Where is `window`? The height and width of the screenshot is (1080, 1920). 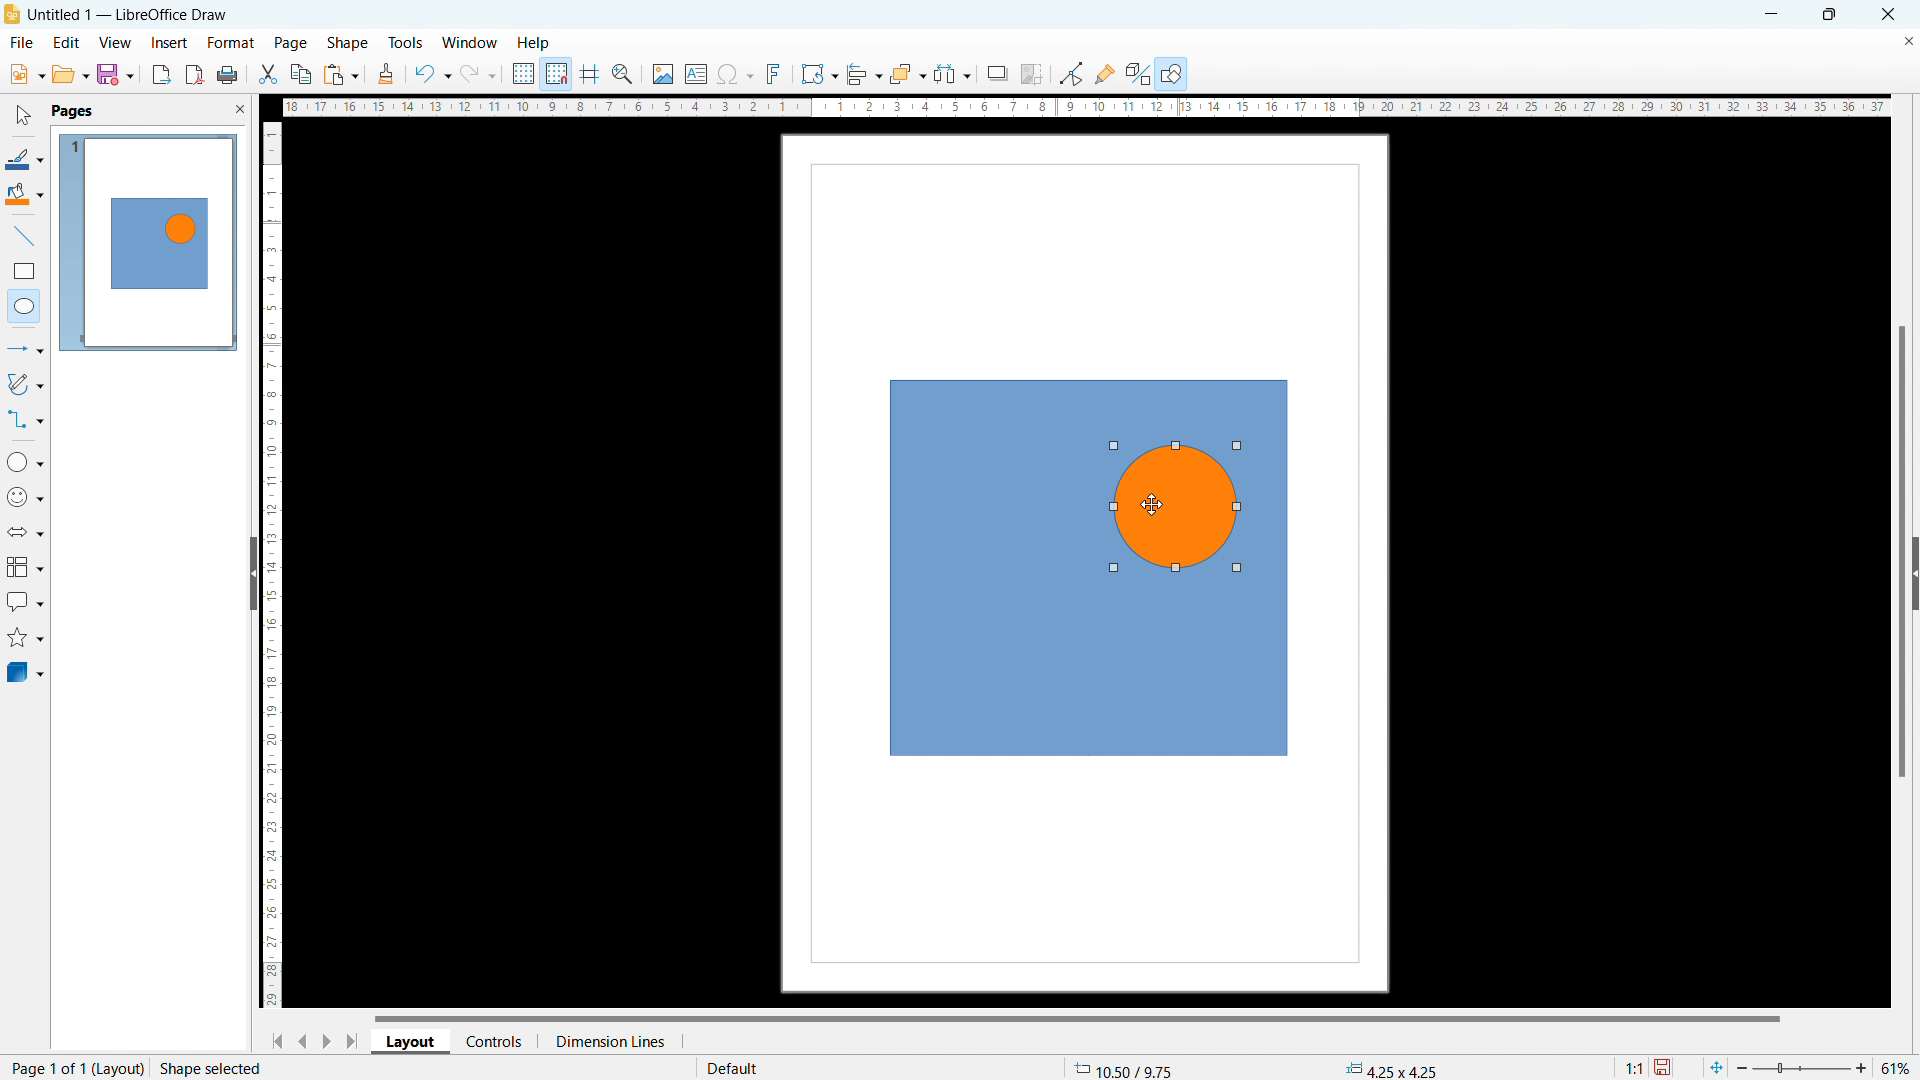 window is located at coordinates (471, 44).